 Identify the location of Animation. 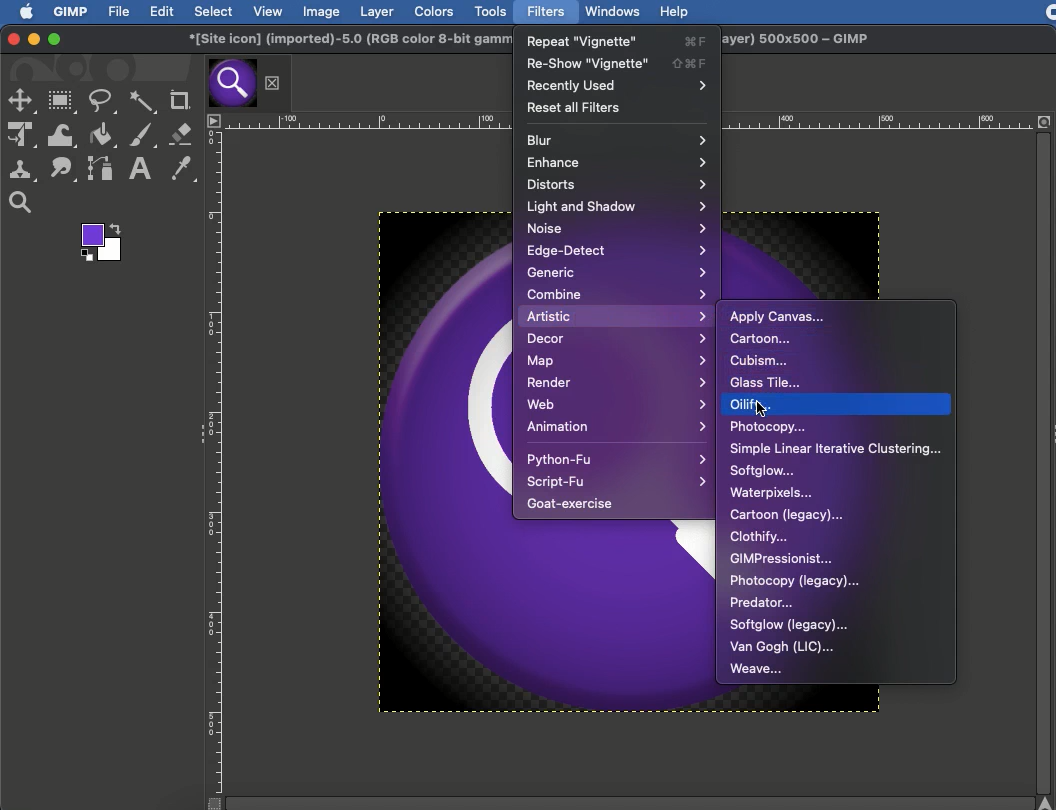
(614, 426).